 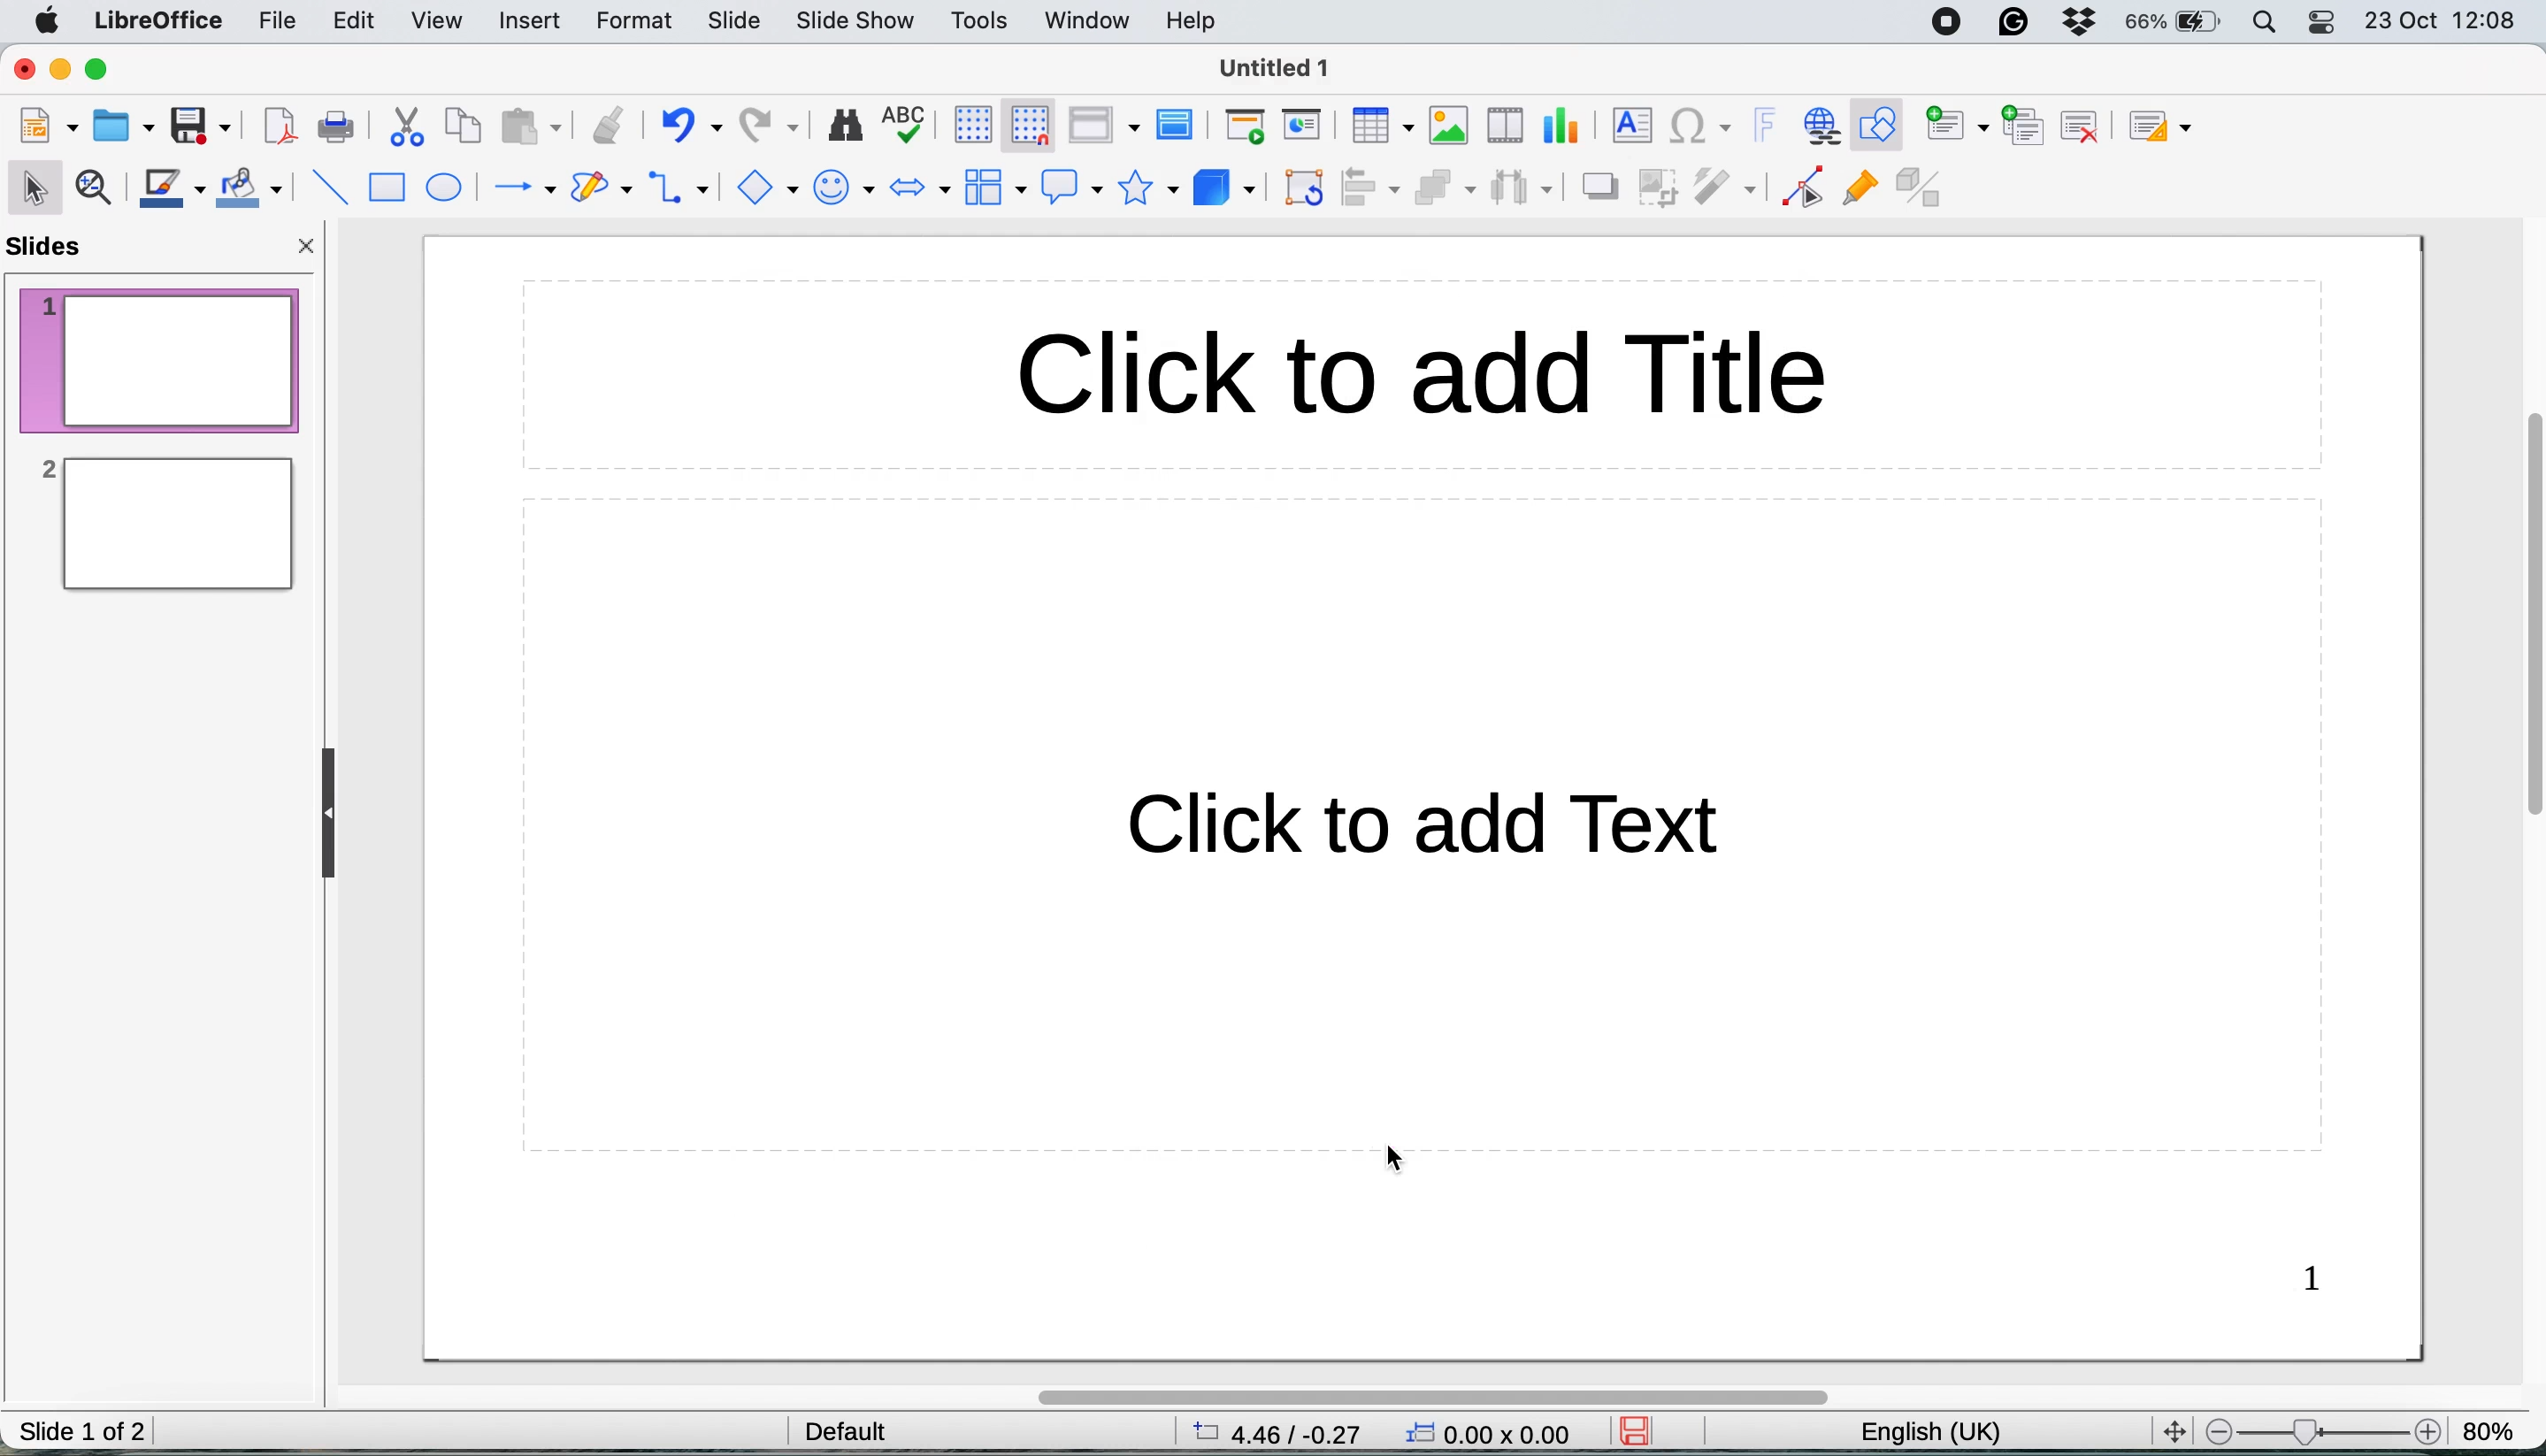 I want to click on copy, so click(x=465, y=128).